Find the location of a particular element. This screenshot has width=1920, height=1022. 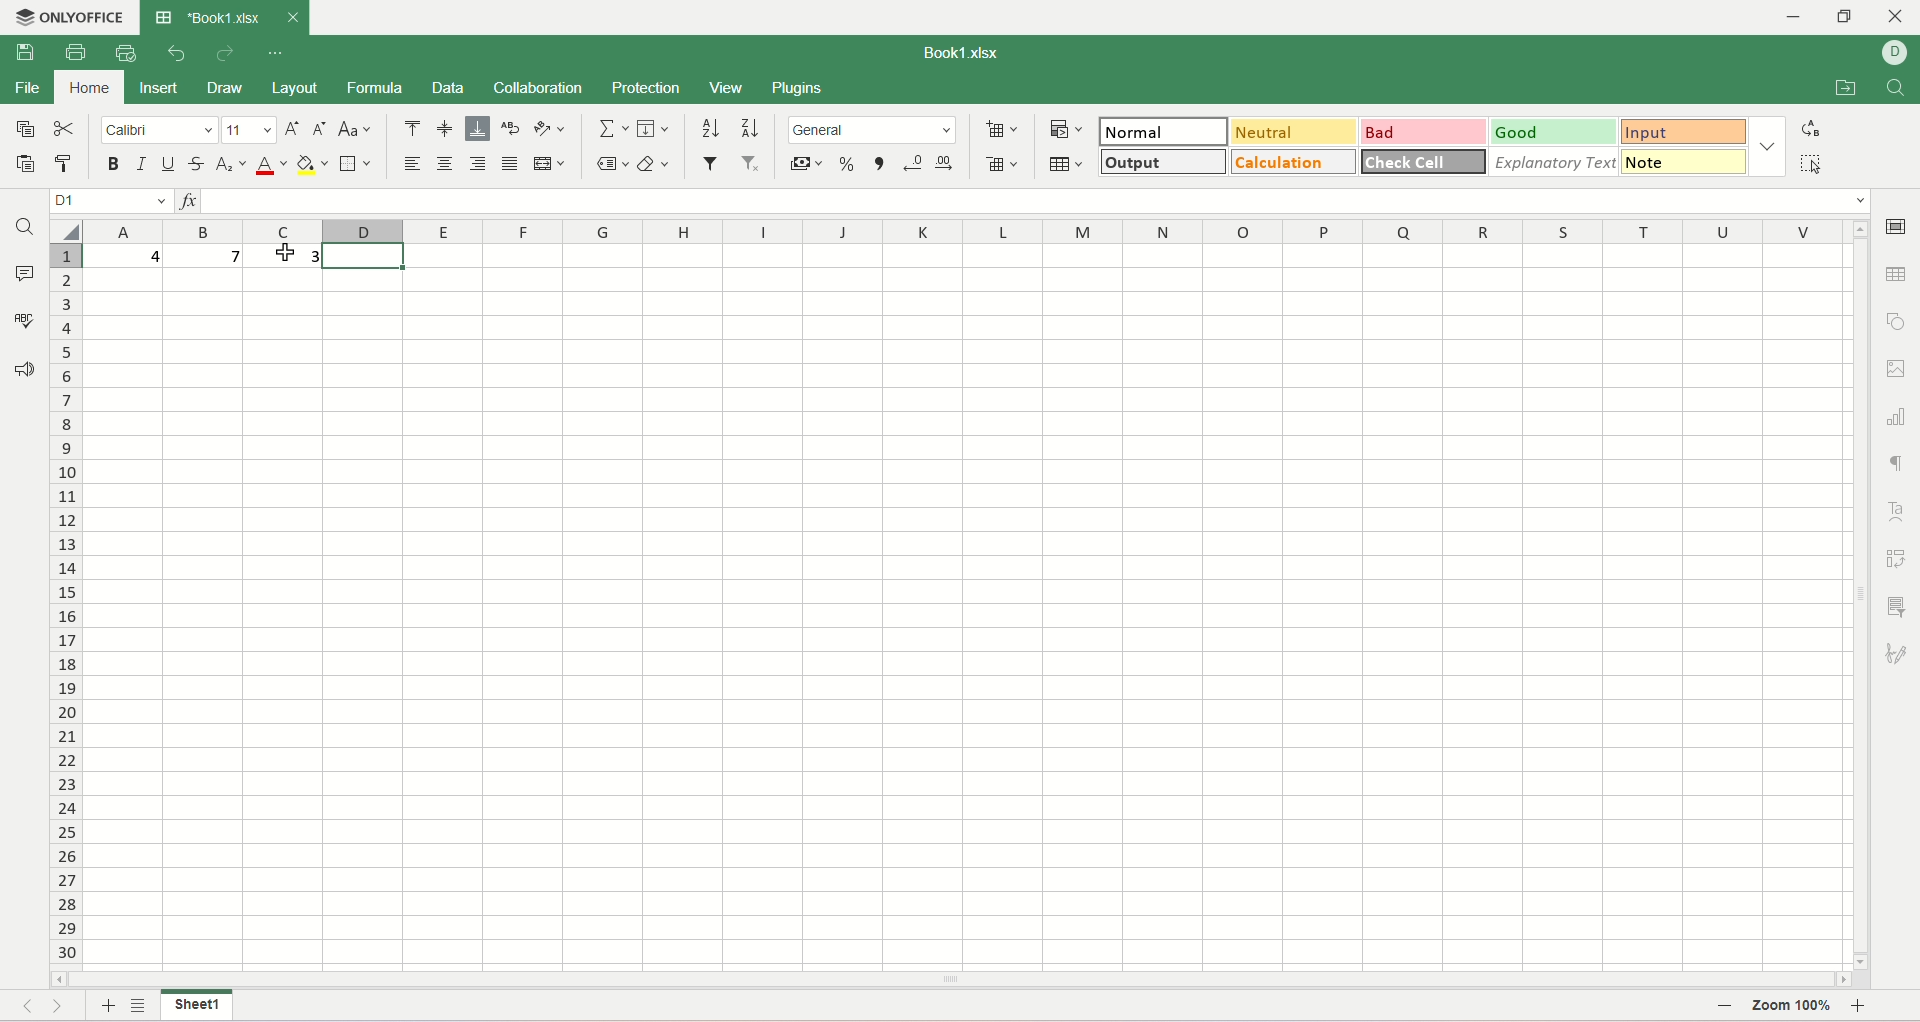

good  is located at coordinates (1556, 132).